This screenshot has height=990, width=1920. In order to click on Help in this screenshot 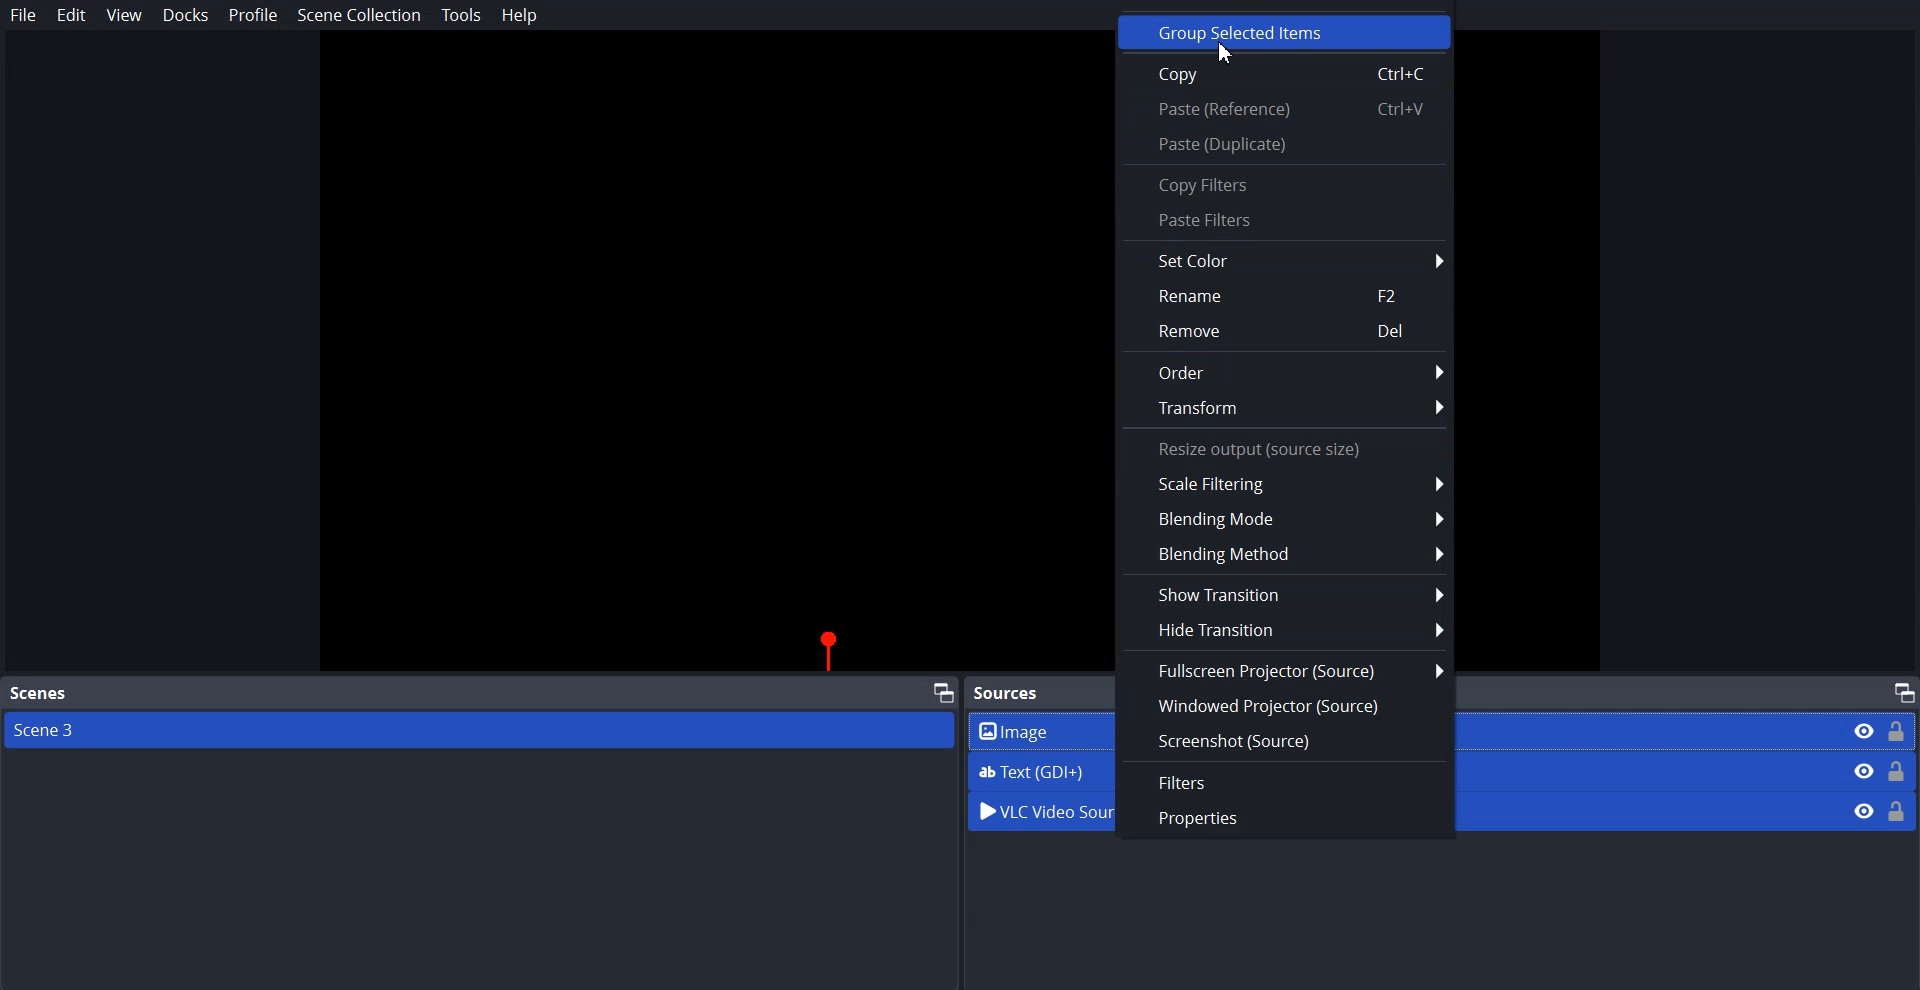, I will do `click(520, 15)`.